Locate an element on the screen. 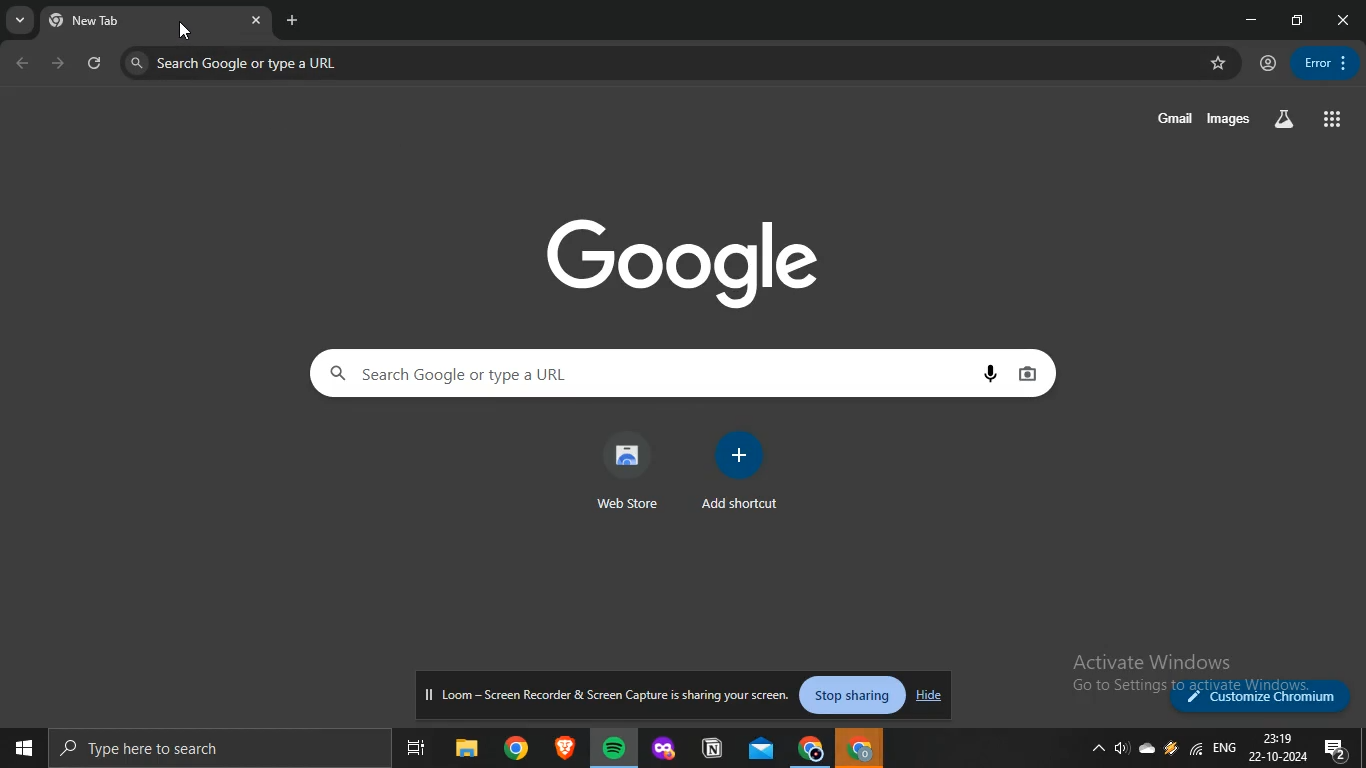 The height and width of the screenshot is (768, 1366). onedrive is located at coordinates (1147, 747).